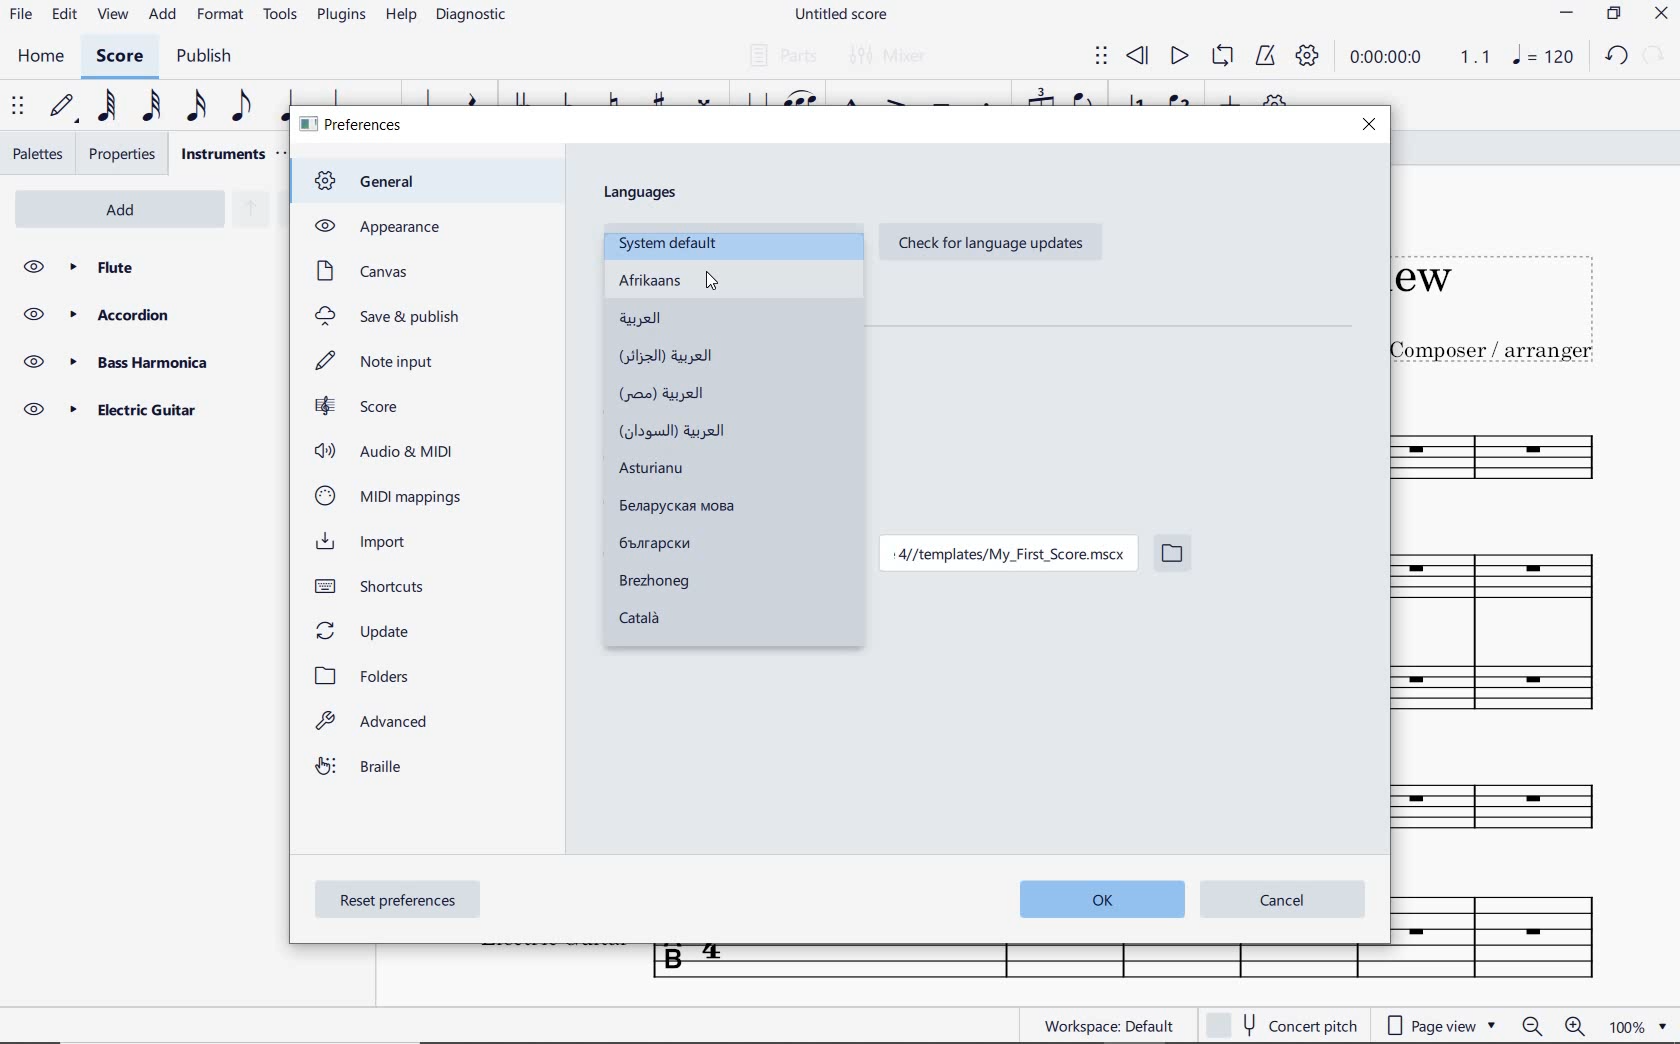 The width and height of the screenshot is (1680, 1044). What do you see at coordinates (713, 283) in the screenshot?
I see `cursor` at bounding box center [713, 283].